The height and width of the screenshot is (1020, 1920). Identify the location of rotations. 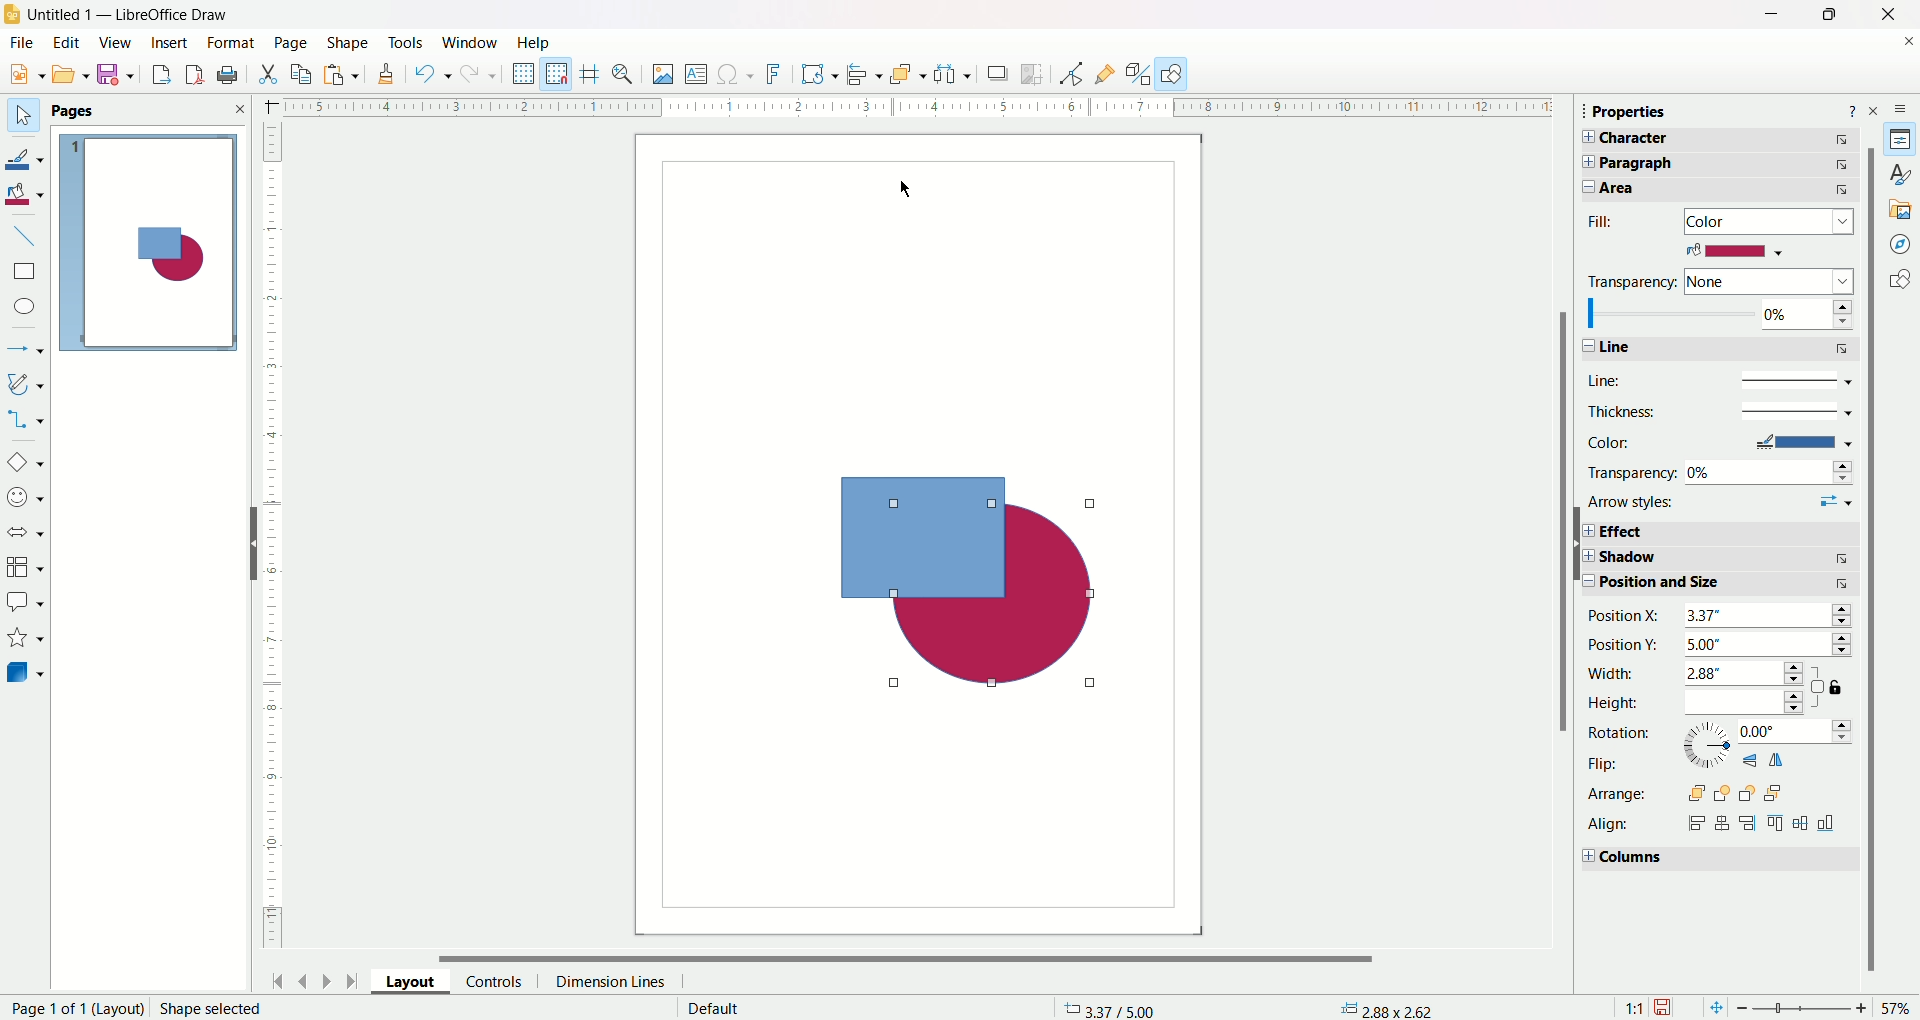
(1718, 736).